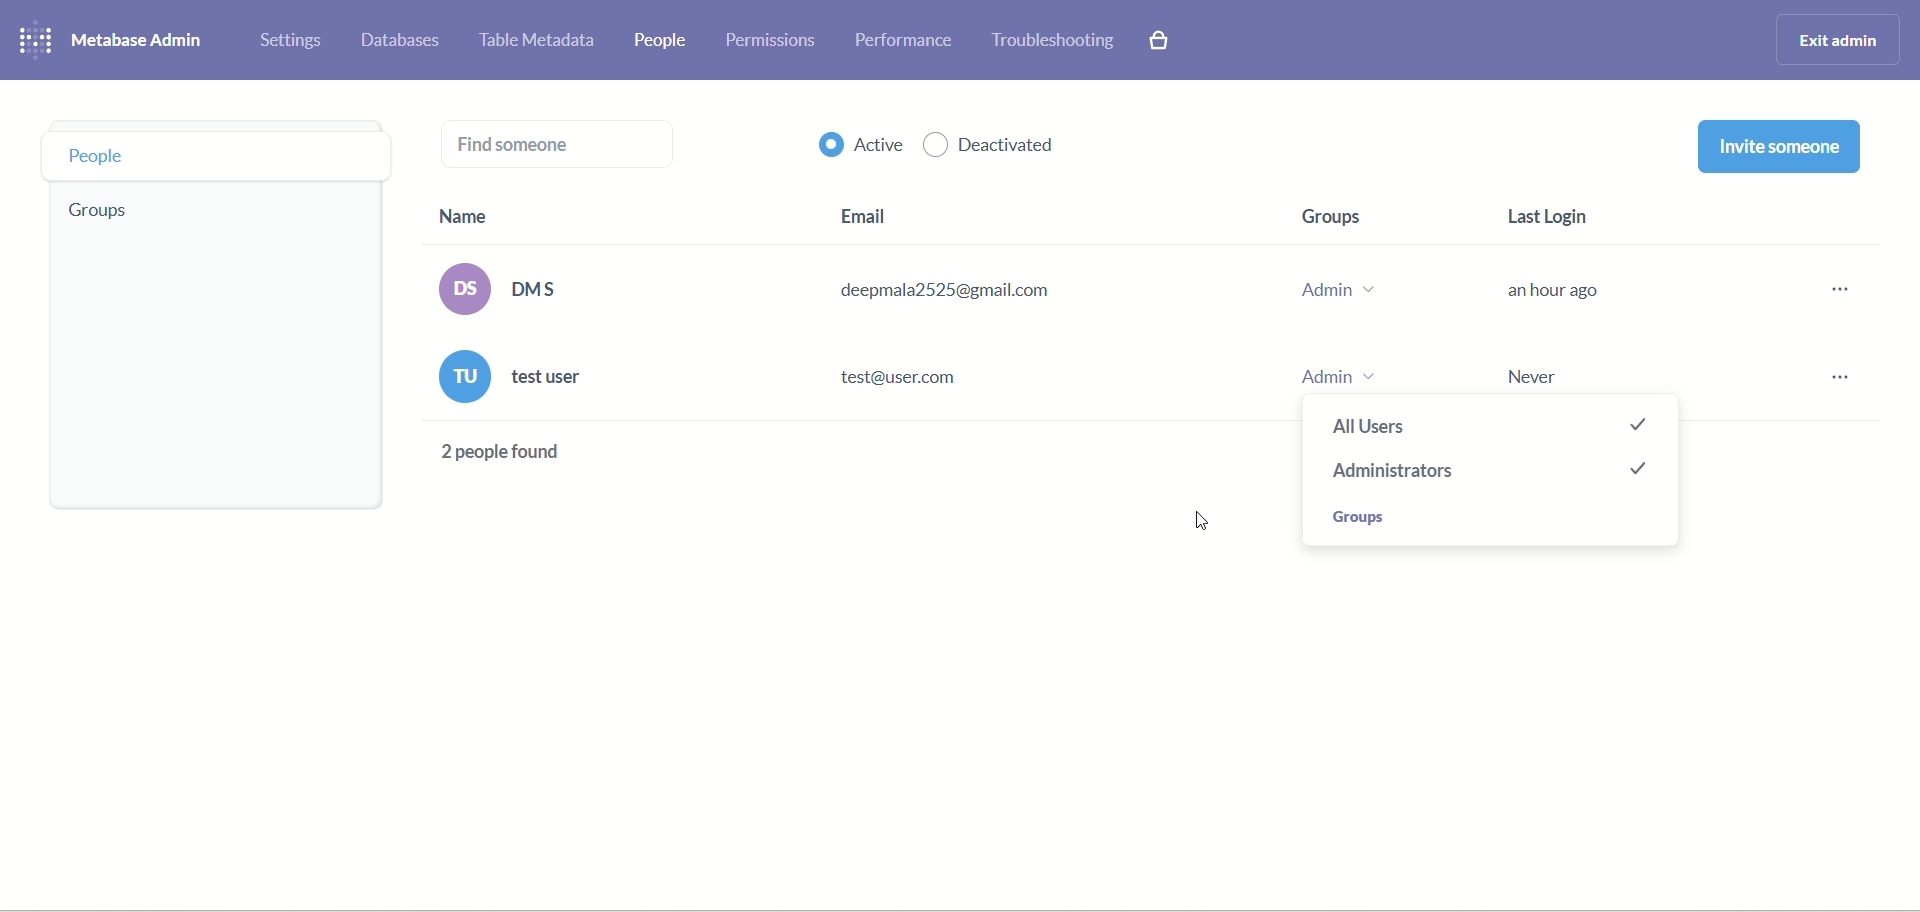 The width and height of the screenshot is (1920, 912). What do you see at coordinates (542, 42) in the screenshot?
I see `table meta` at bounding box center [542, 42].